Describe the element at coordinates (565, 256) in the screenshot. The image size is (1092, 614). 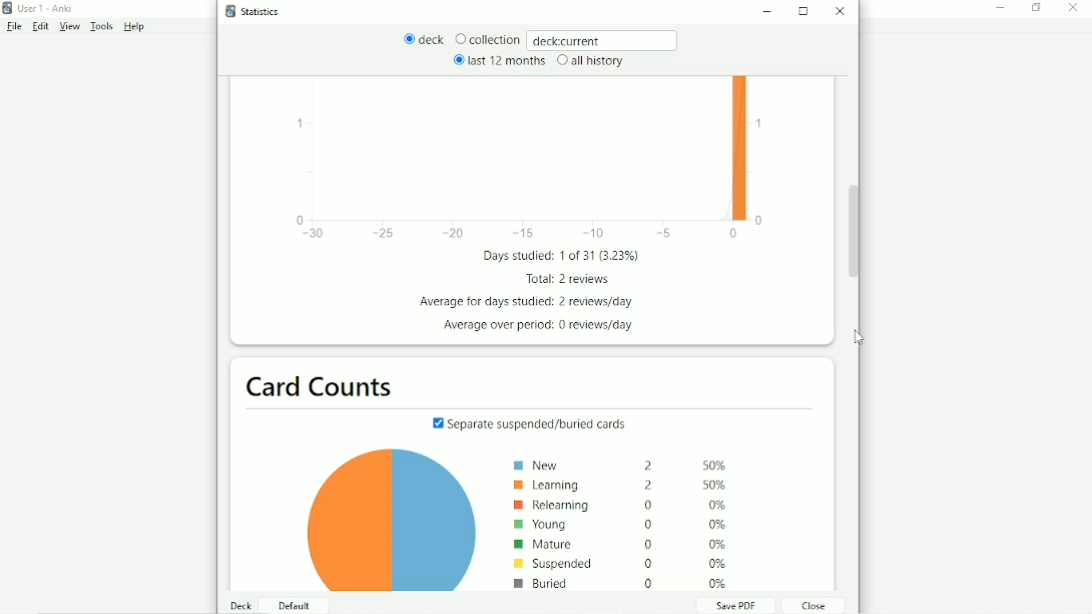
I see `Days studied: 1 of 31 (3.23%)` at that location.